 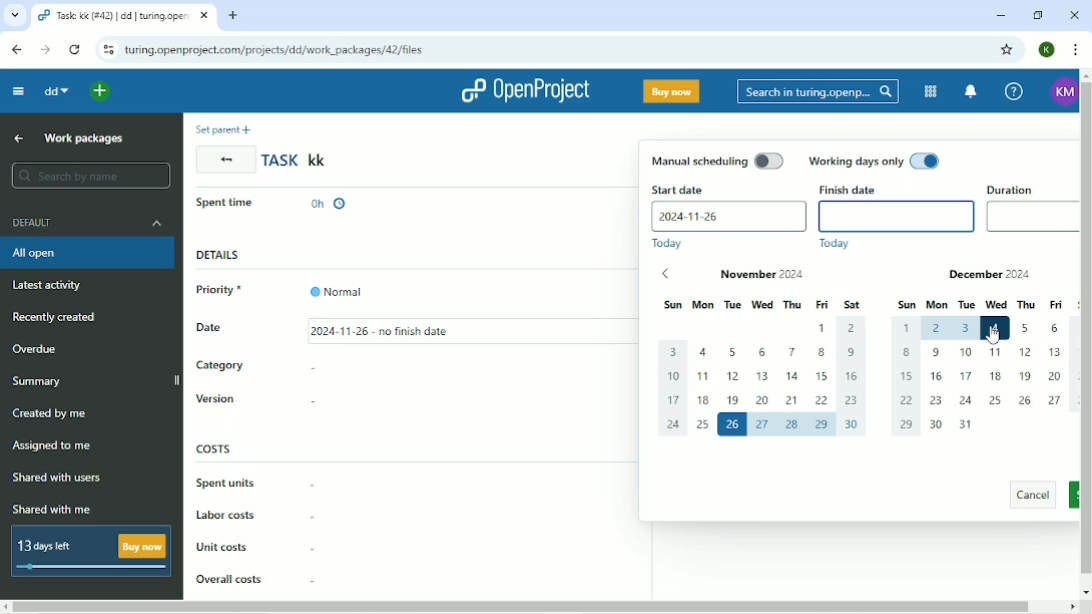 What do you see at coordinates (230, 201) in the screenshot?
I see `spent time` at bounding box center [230, 201].